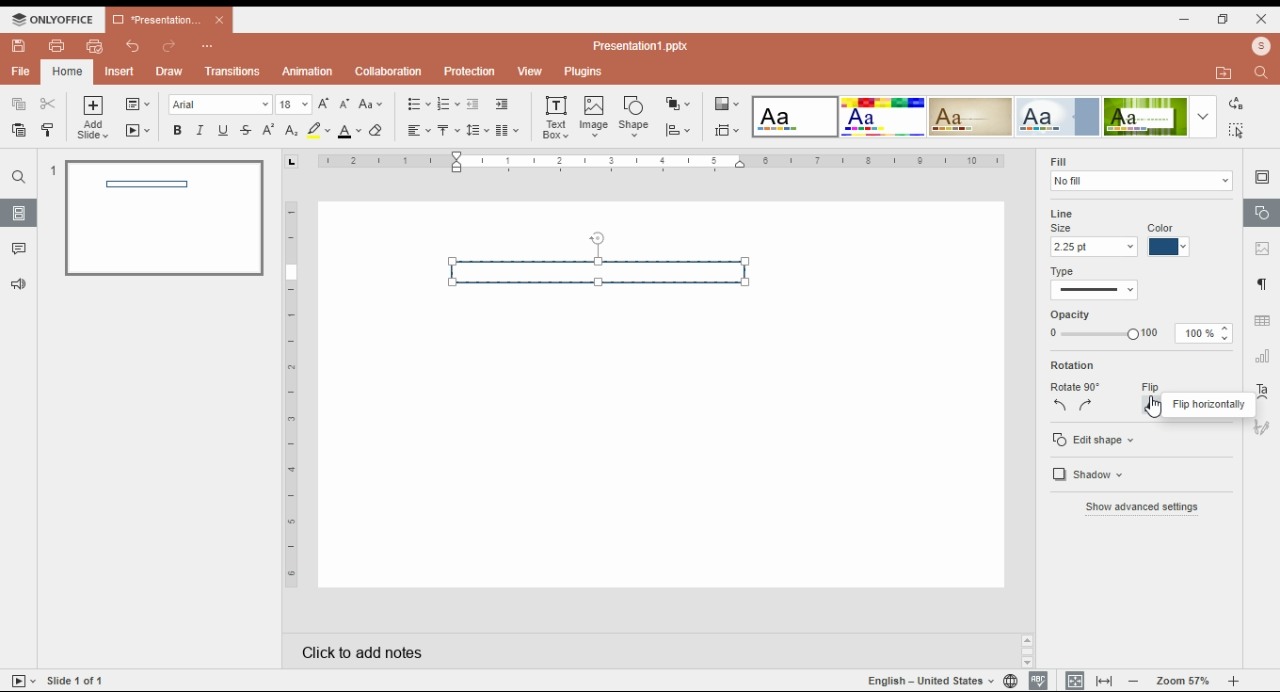  What do you see at coordinates (1145, 117) in the screenshot?
I see `color theme` at bounding box center [1145, 117].